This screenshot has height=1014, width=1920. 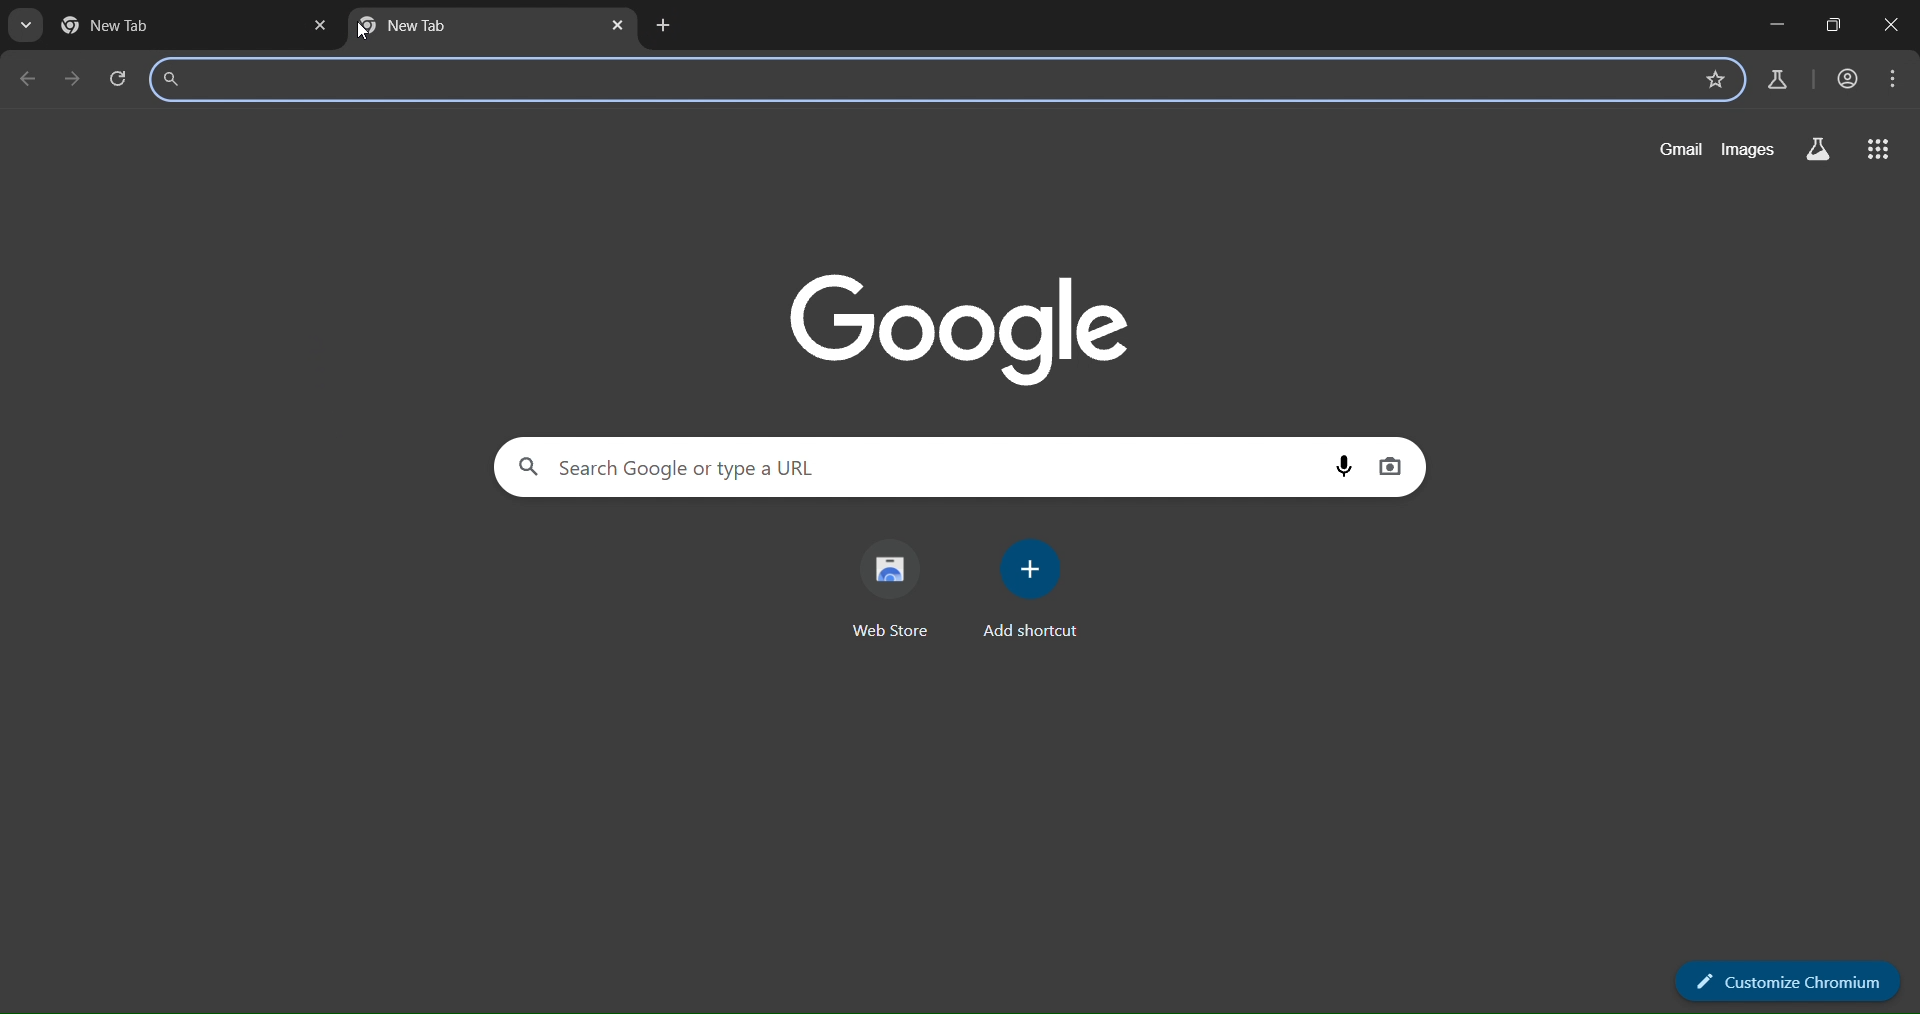 I want to click on web store, so click(x=895, y=590).